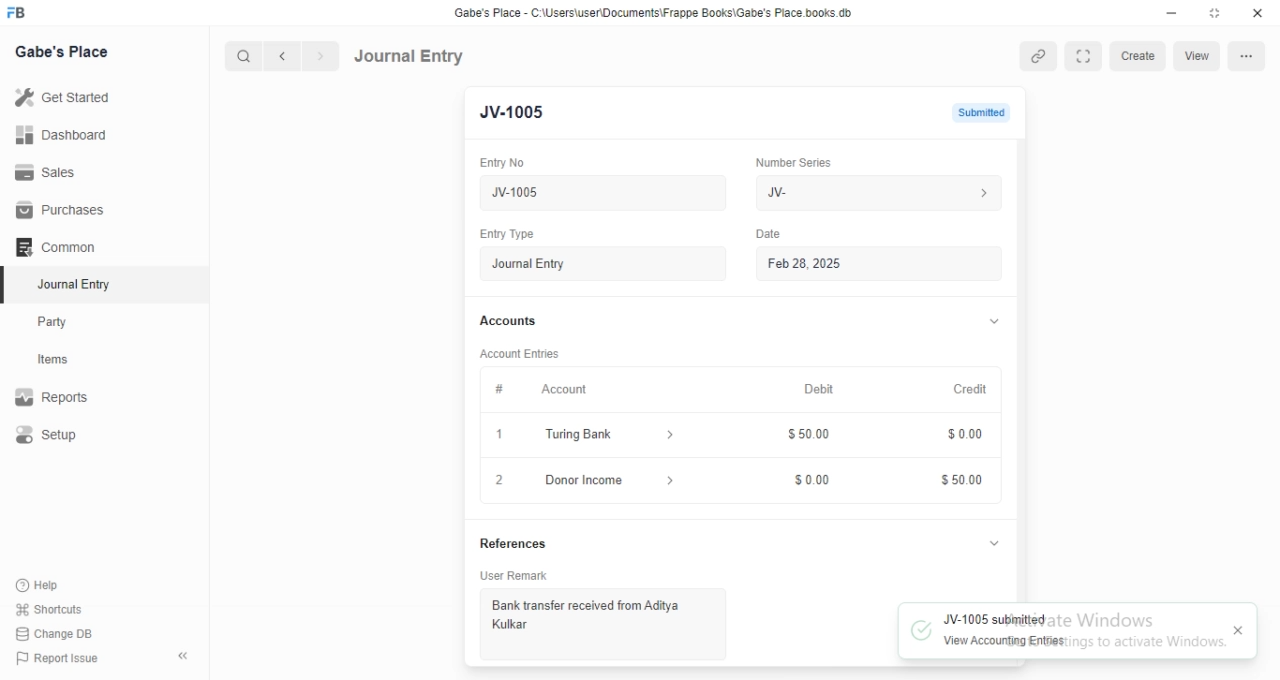  I want to click on cursor, so click(1193, 358).